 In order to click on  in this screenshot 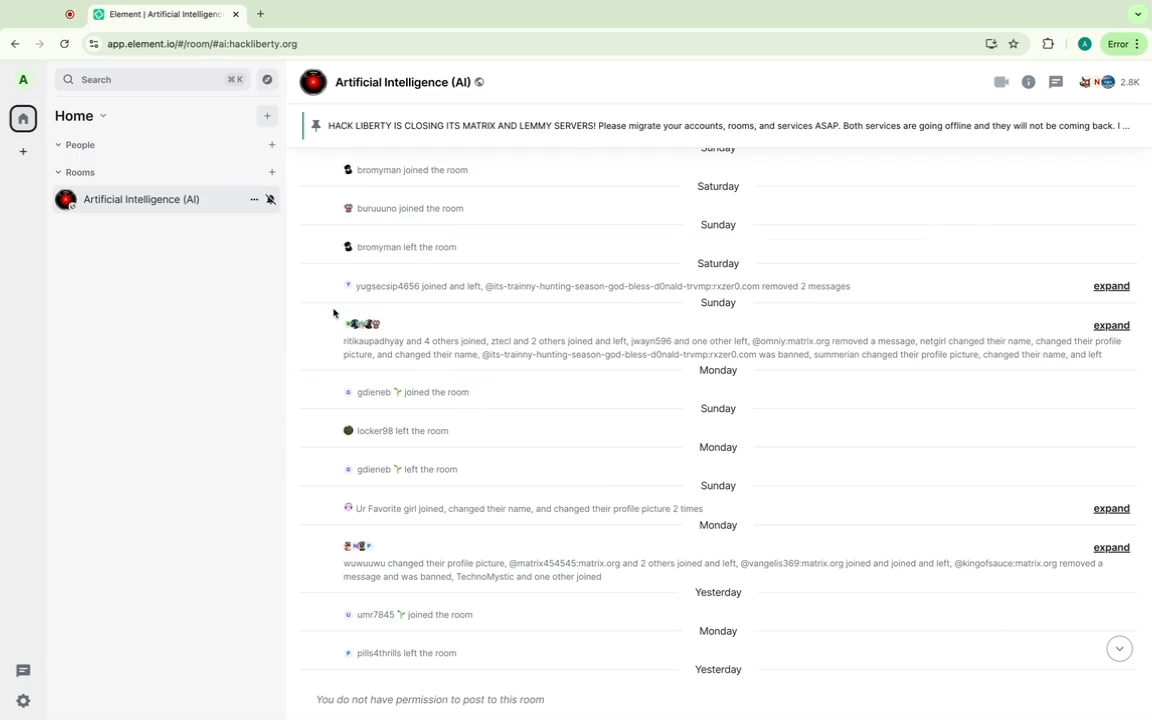, I will do `click(66, 13)`.